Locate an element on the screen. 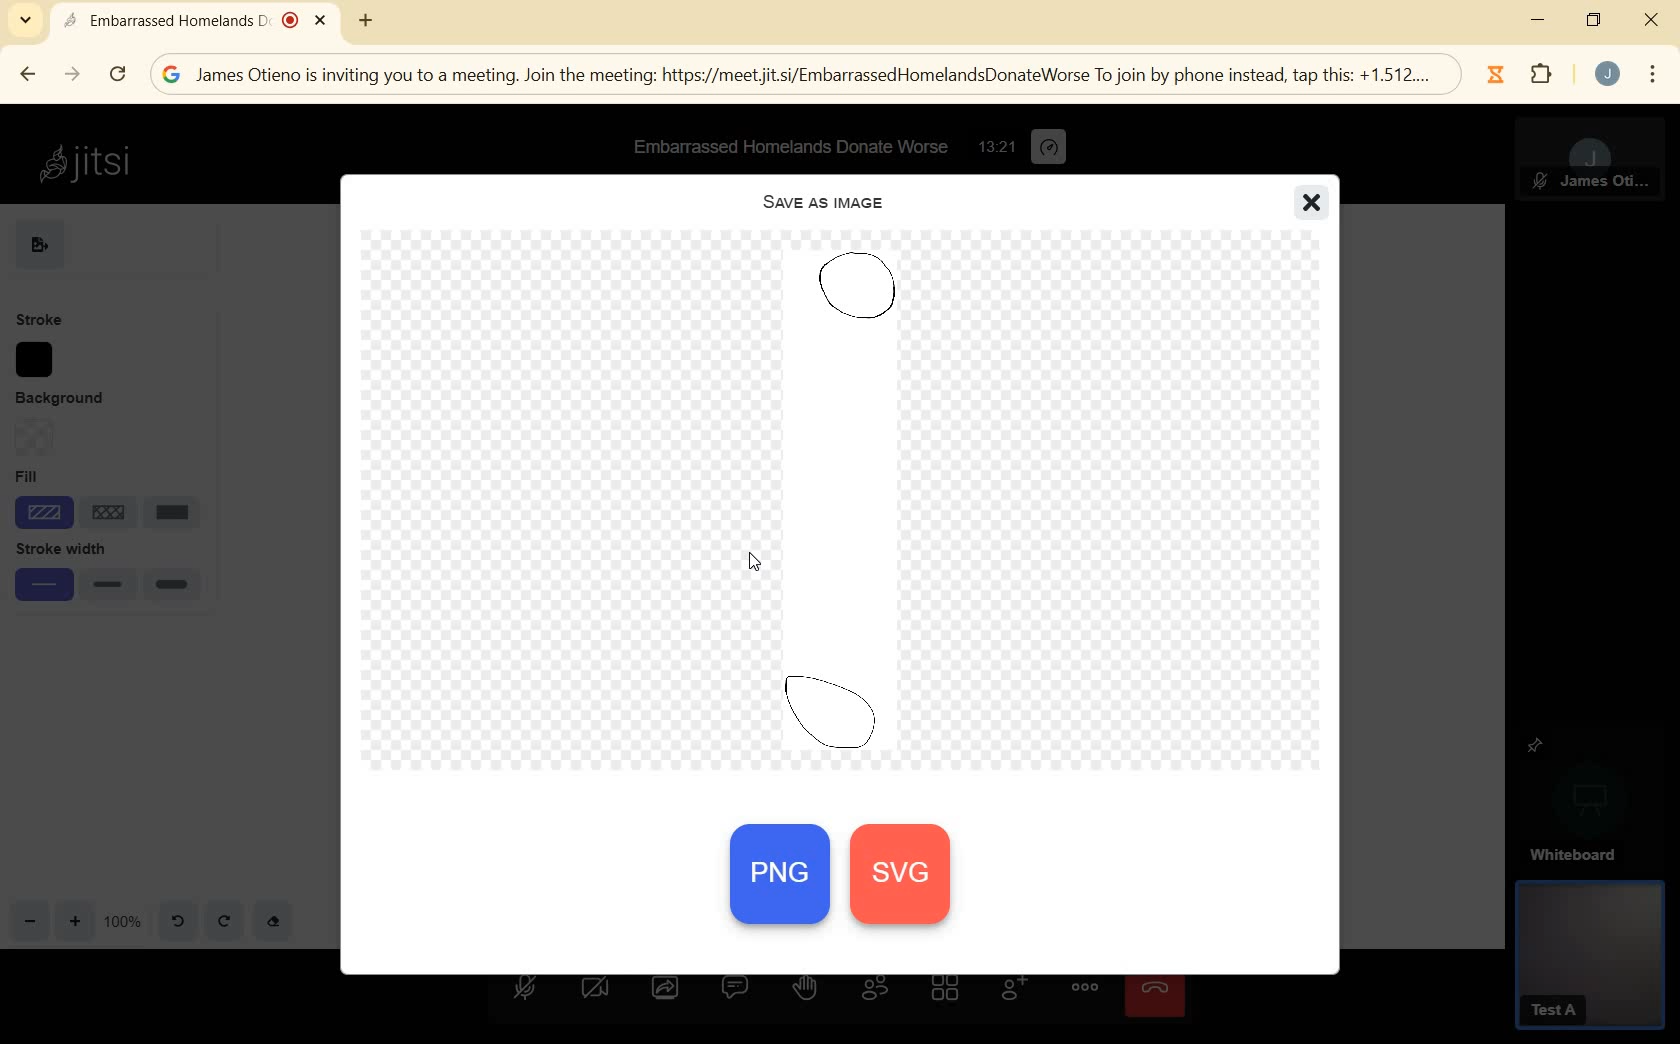 The width and height of the screenshot is (1680, 1044). RELOAD is located at coordinates (117, 75).